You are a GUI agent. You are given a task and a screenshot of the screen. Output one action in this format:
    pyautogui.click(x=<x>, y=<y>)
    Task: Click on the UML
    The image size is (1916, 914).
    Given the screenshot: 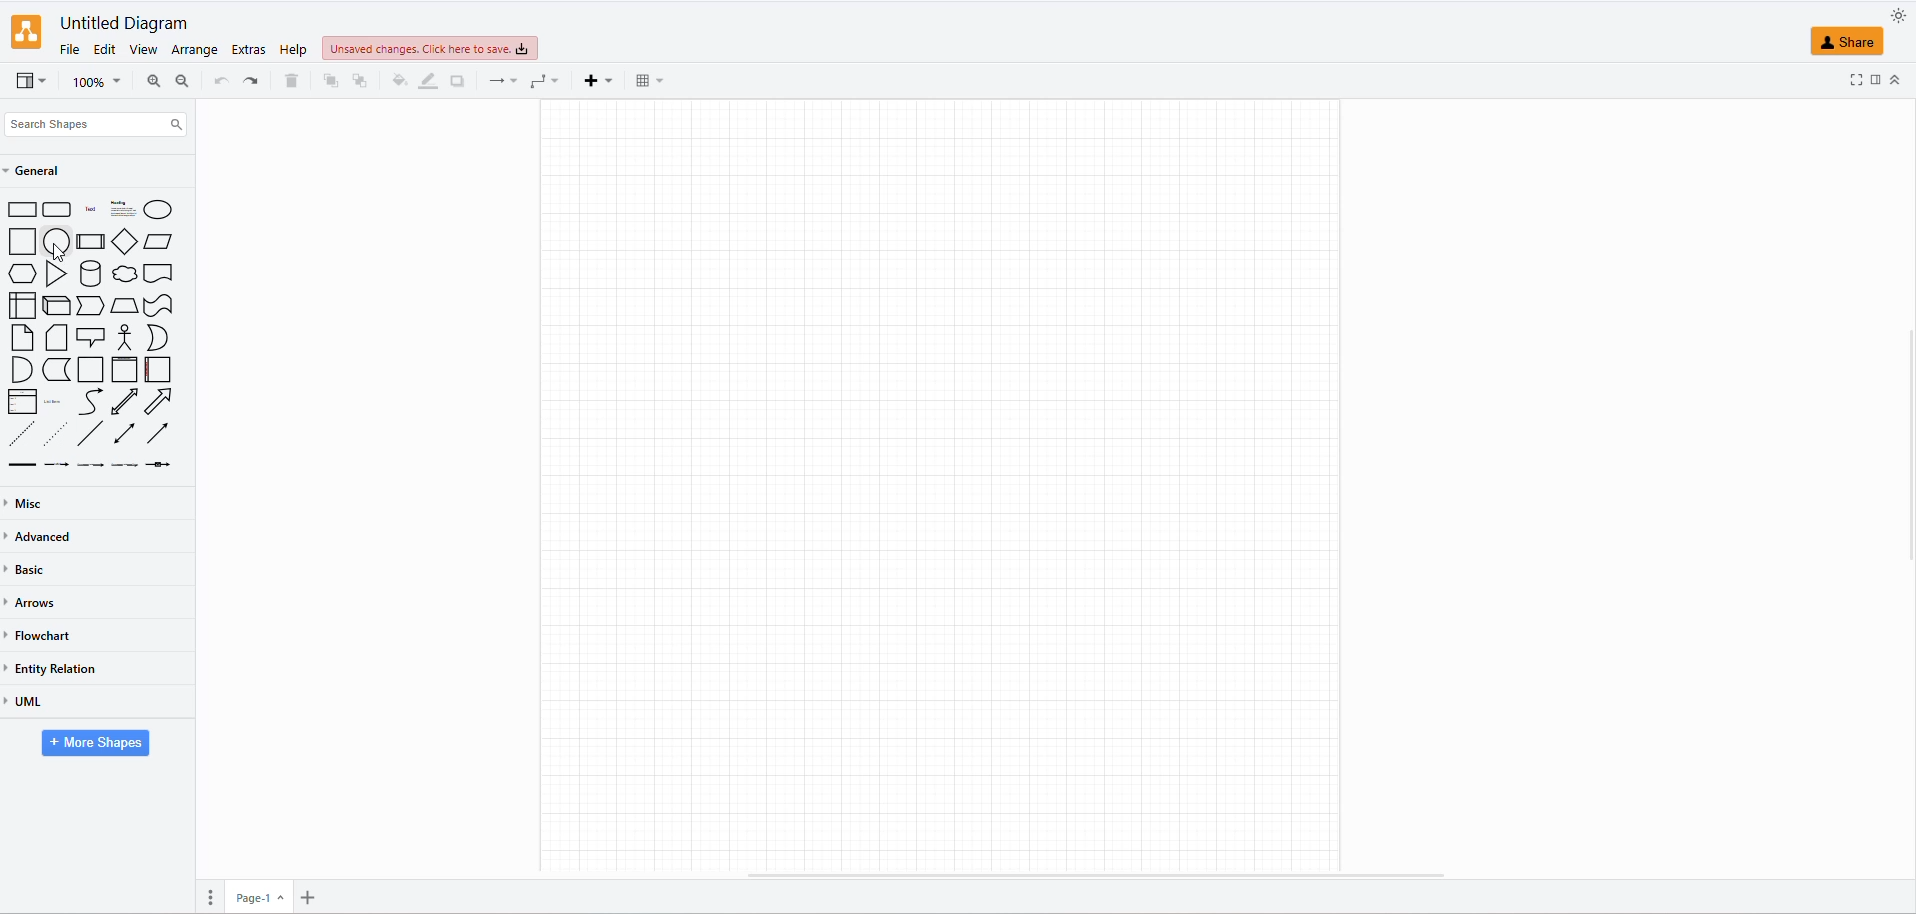 What is the action you would take?
    pyautogui.click(x=29, y=707)
    